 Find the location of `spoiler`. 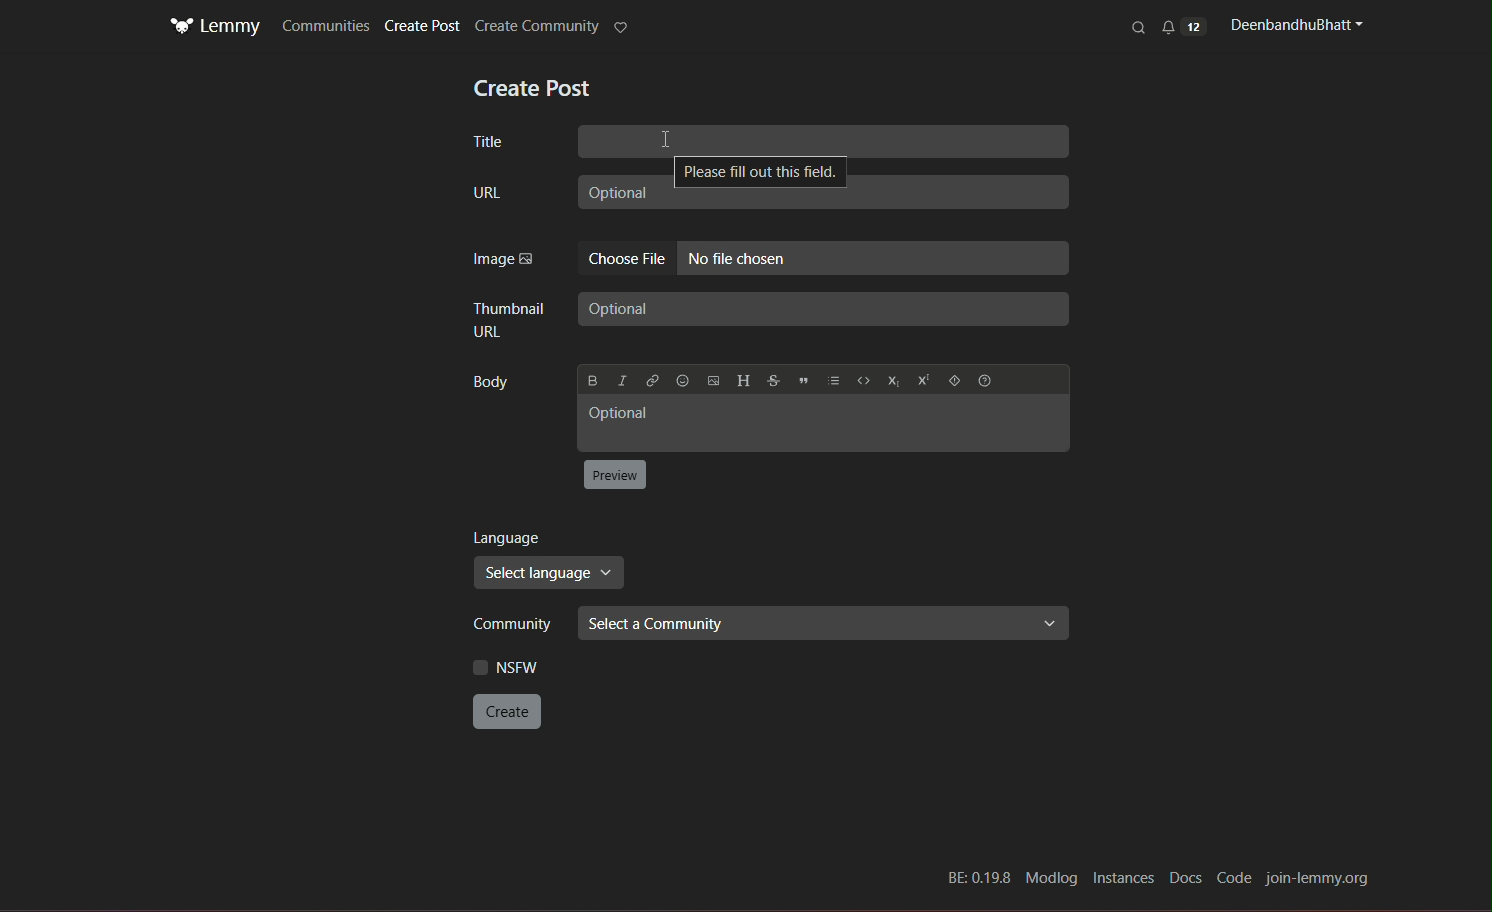

spoiler is located at coordinates (954, 379).